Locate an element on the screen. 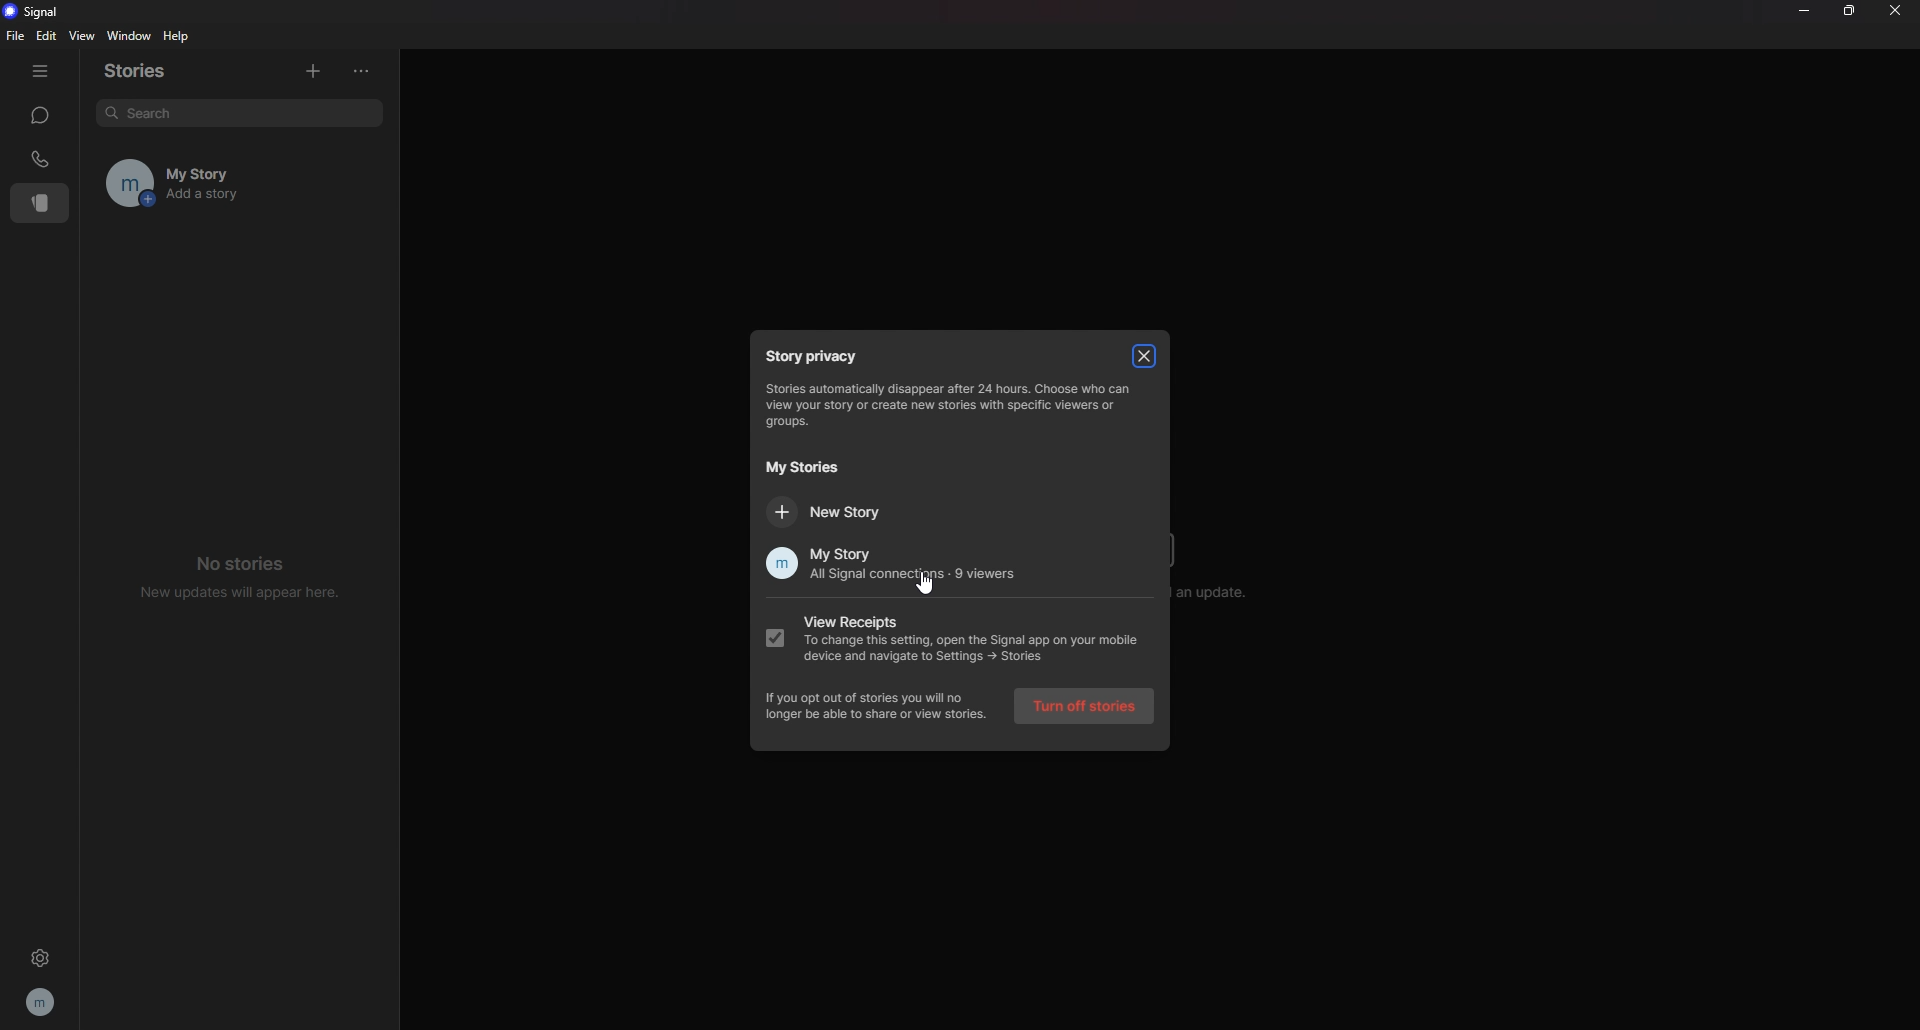 This screenshot has width=1920, height=1030. window is located at coordinates (132, 37).